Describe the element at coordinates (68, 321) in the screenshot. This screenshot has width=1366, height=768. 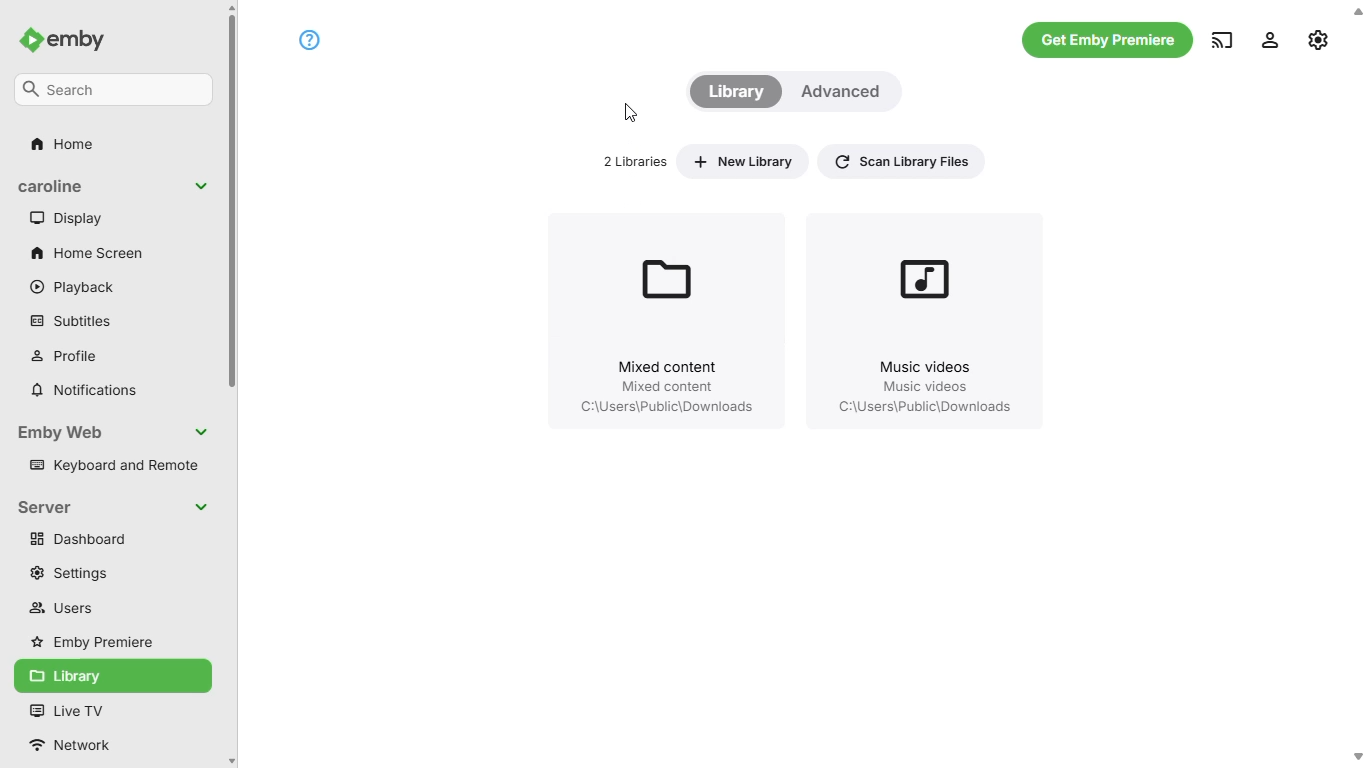
I see `subtitles` at that location.